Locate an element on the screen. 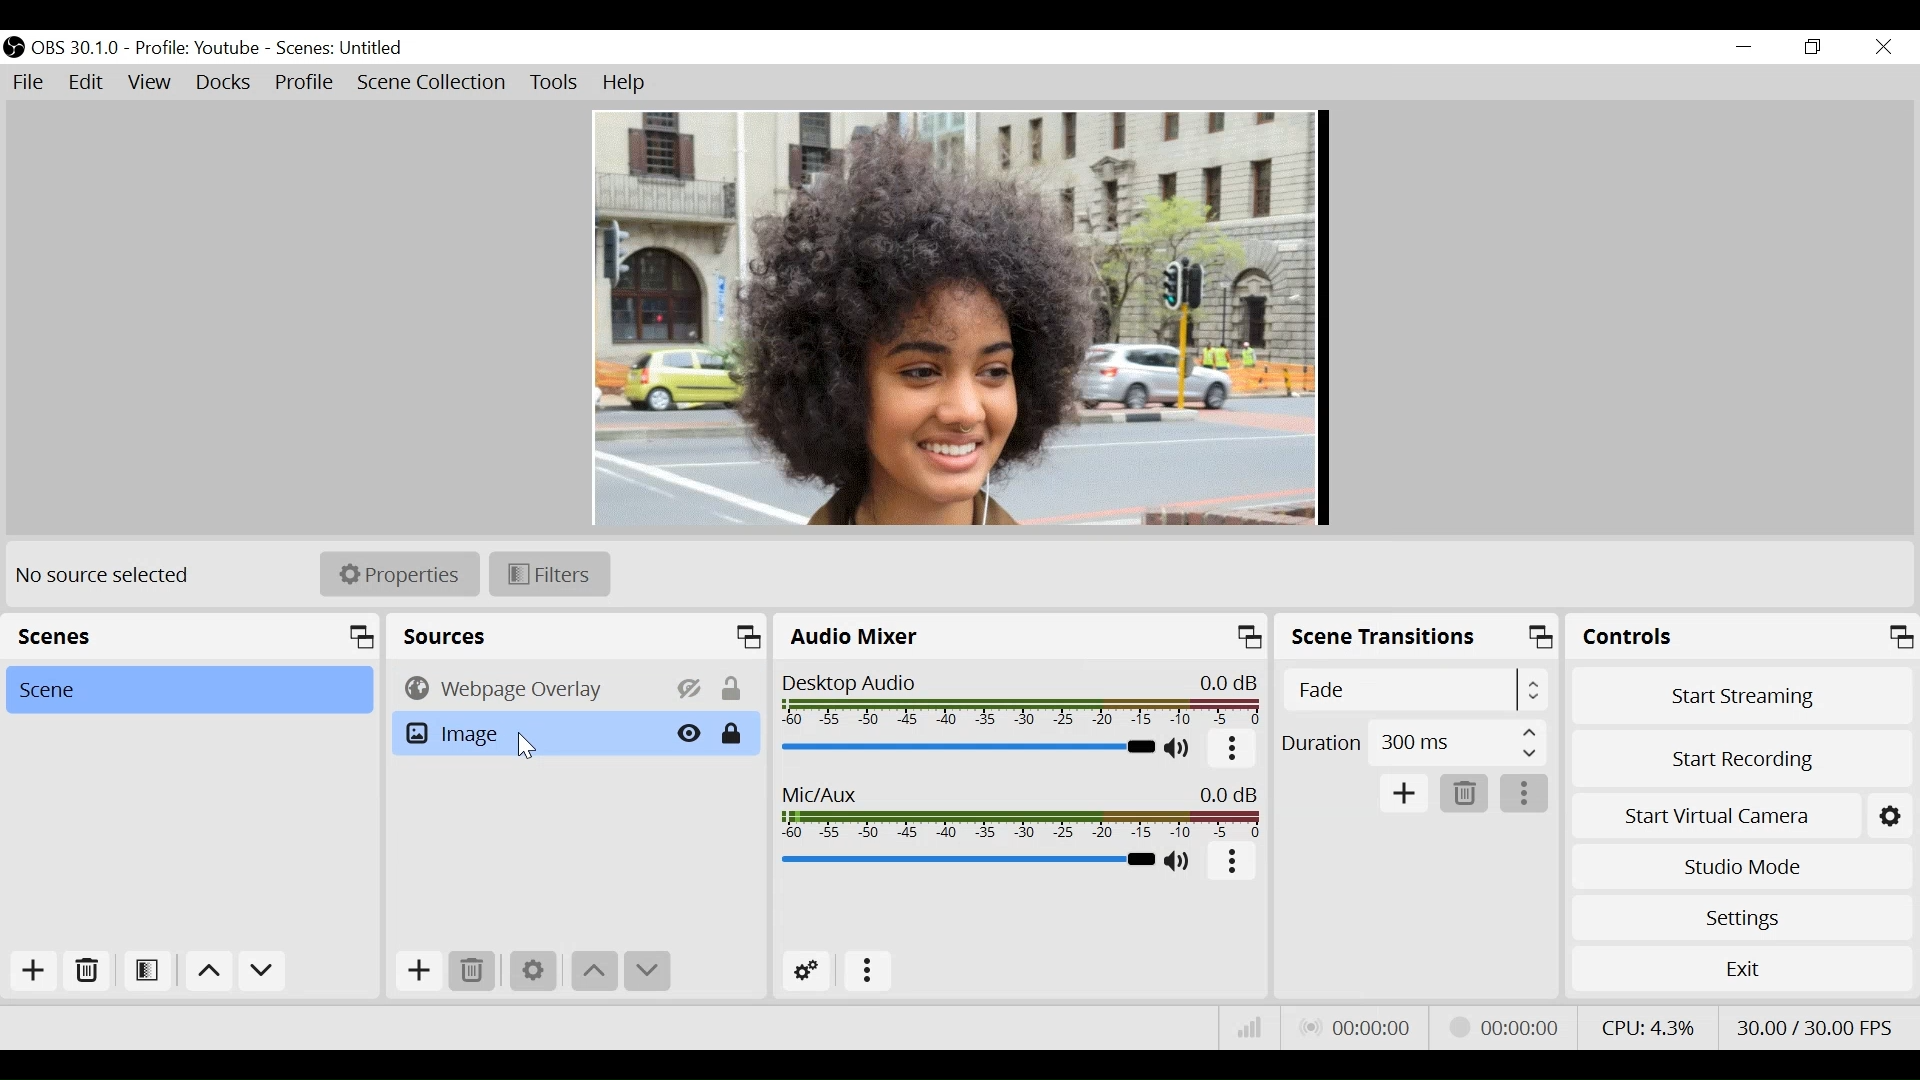  CPU Usage is located at coordinates (1648, 1027).